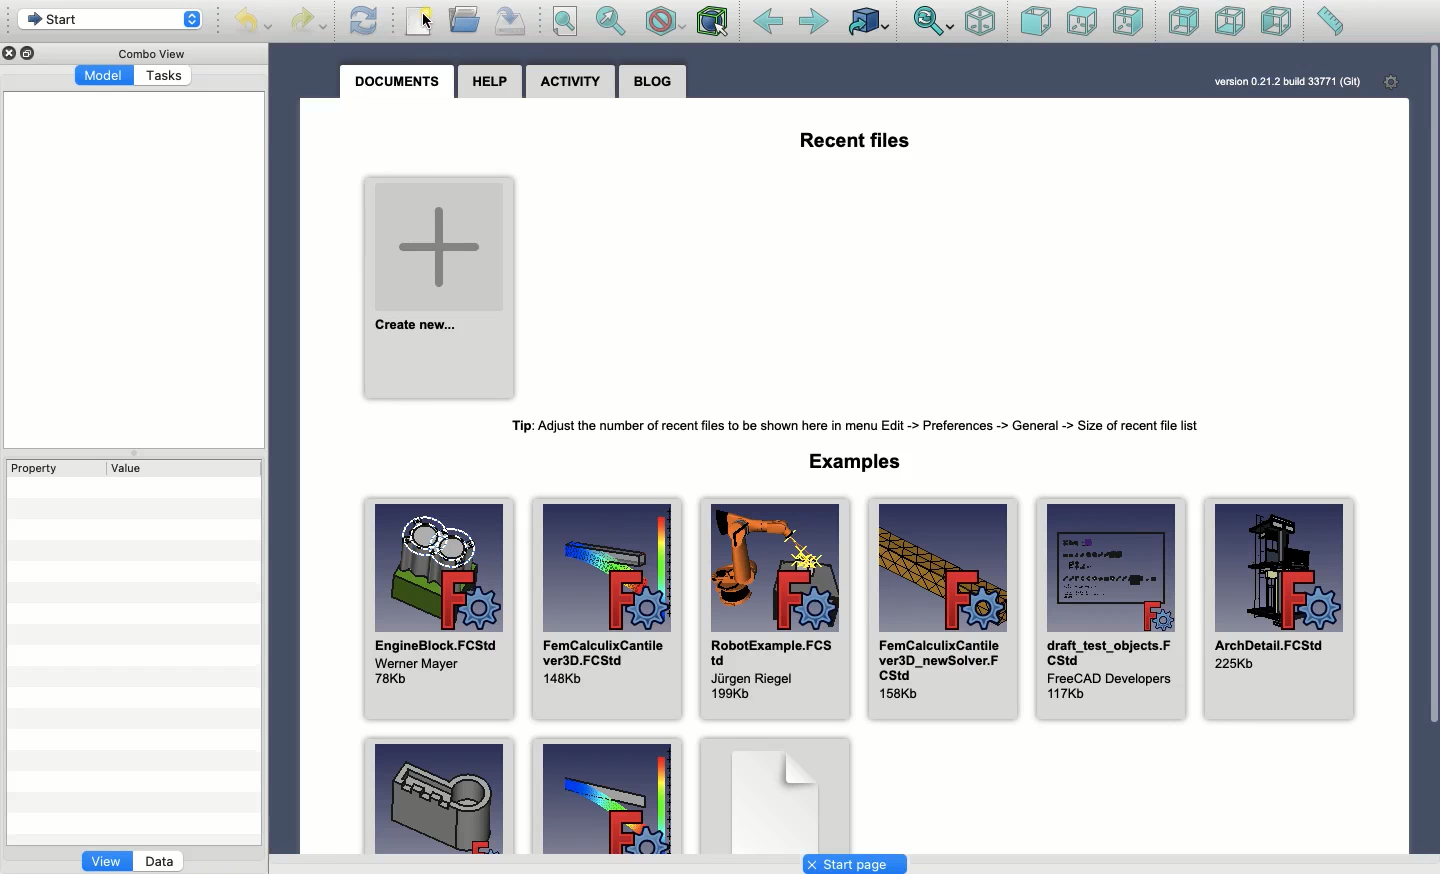 The height and width of the screenshot is (874, 1440). What do you see at coordinates (814, 23) in the screenshot?
I see `Forward` at bounding box center [814, 23].